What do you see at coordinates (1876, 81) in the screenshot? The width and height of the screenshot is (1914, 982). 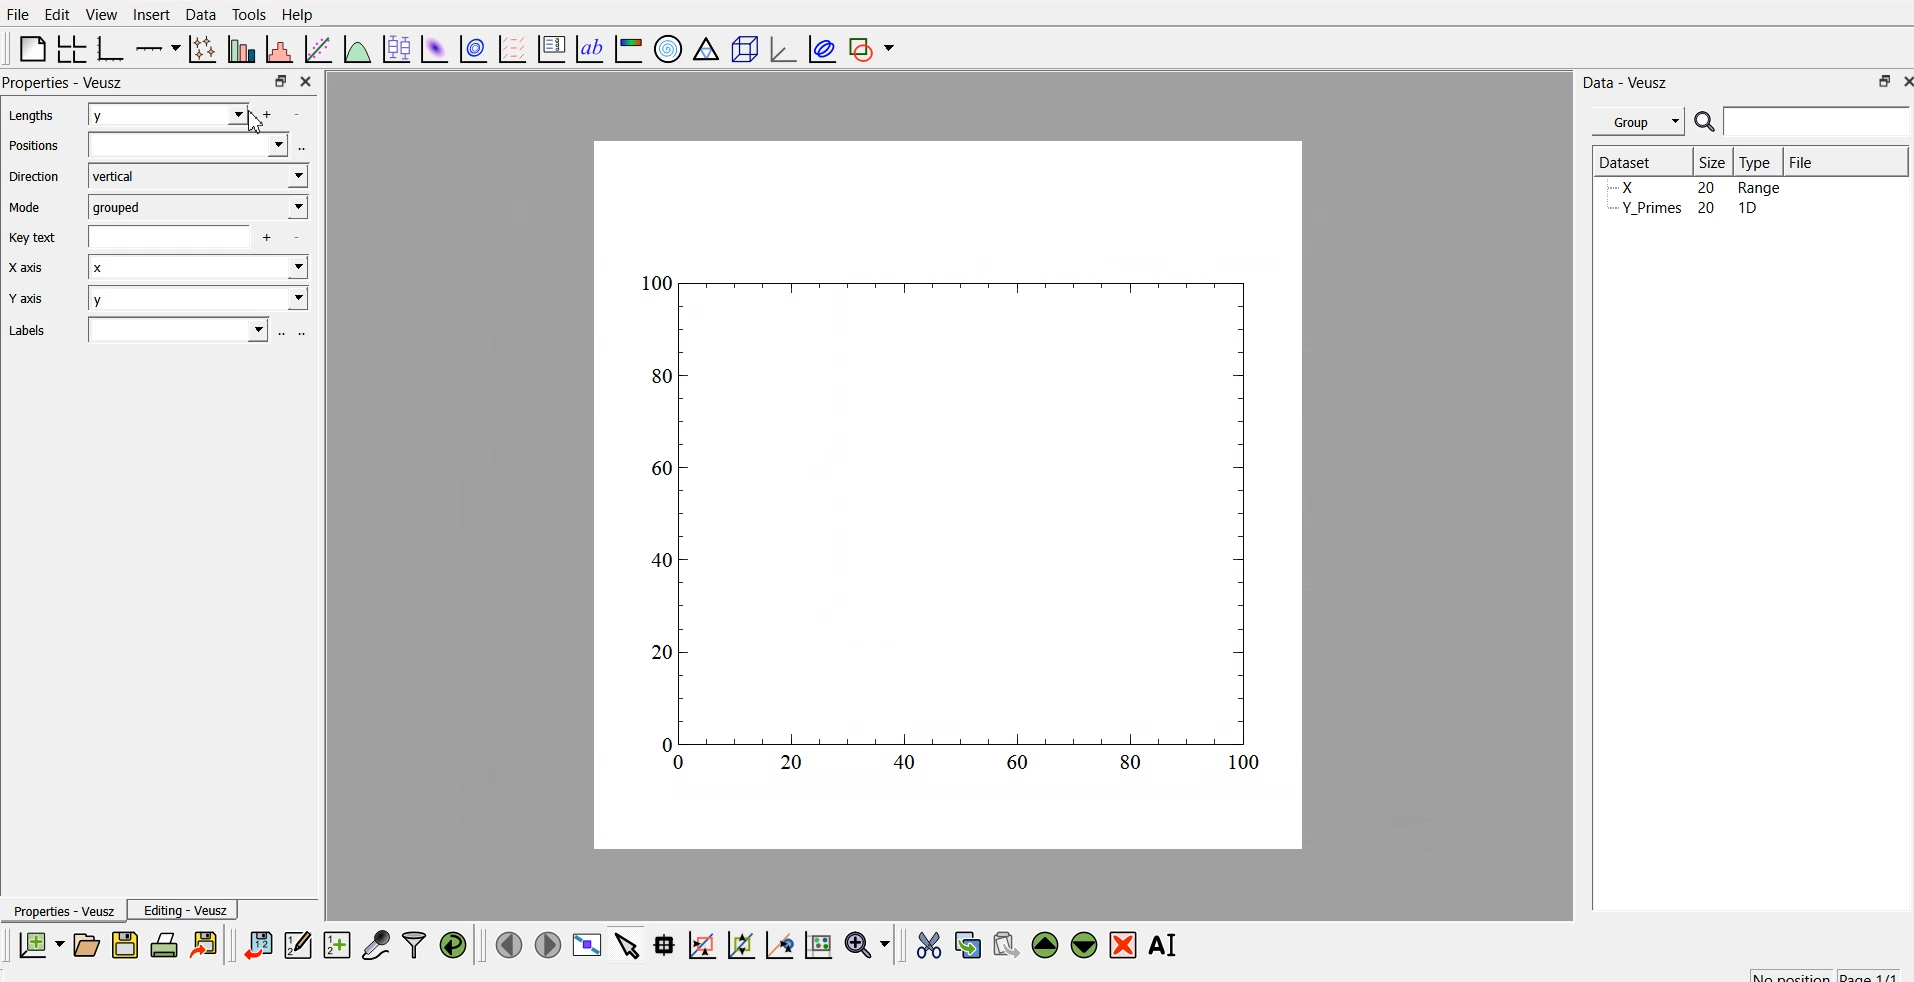 I see `maximize` at bounding box center [1876, 81].